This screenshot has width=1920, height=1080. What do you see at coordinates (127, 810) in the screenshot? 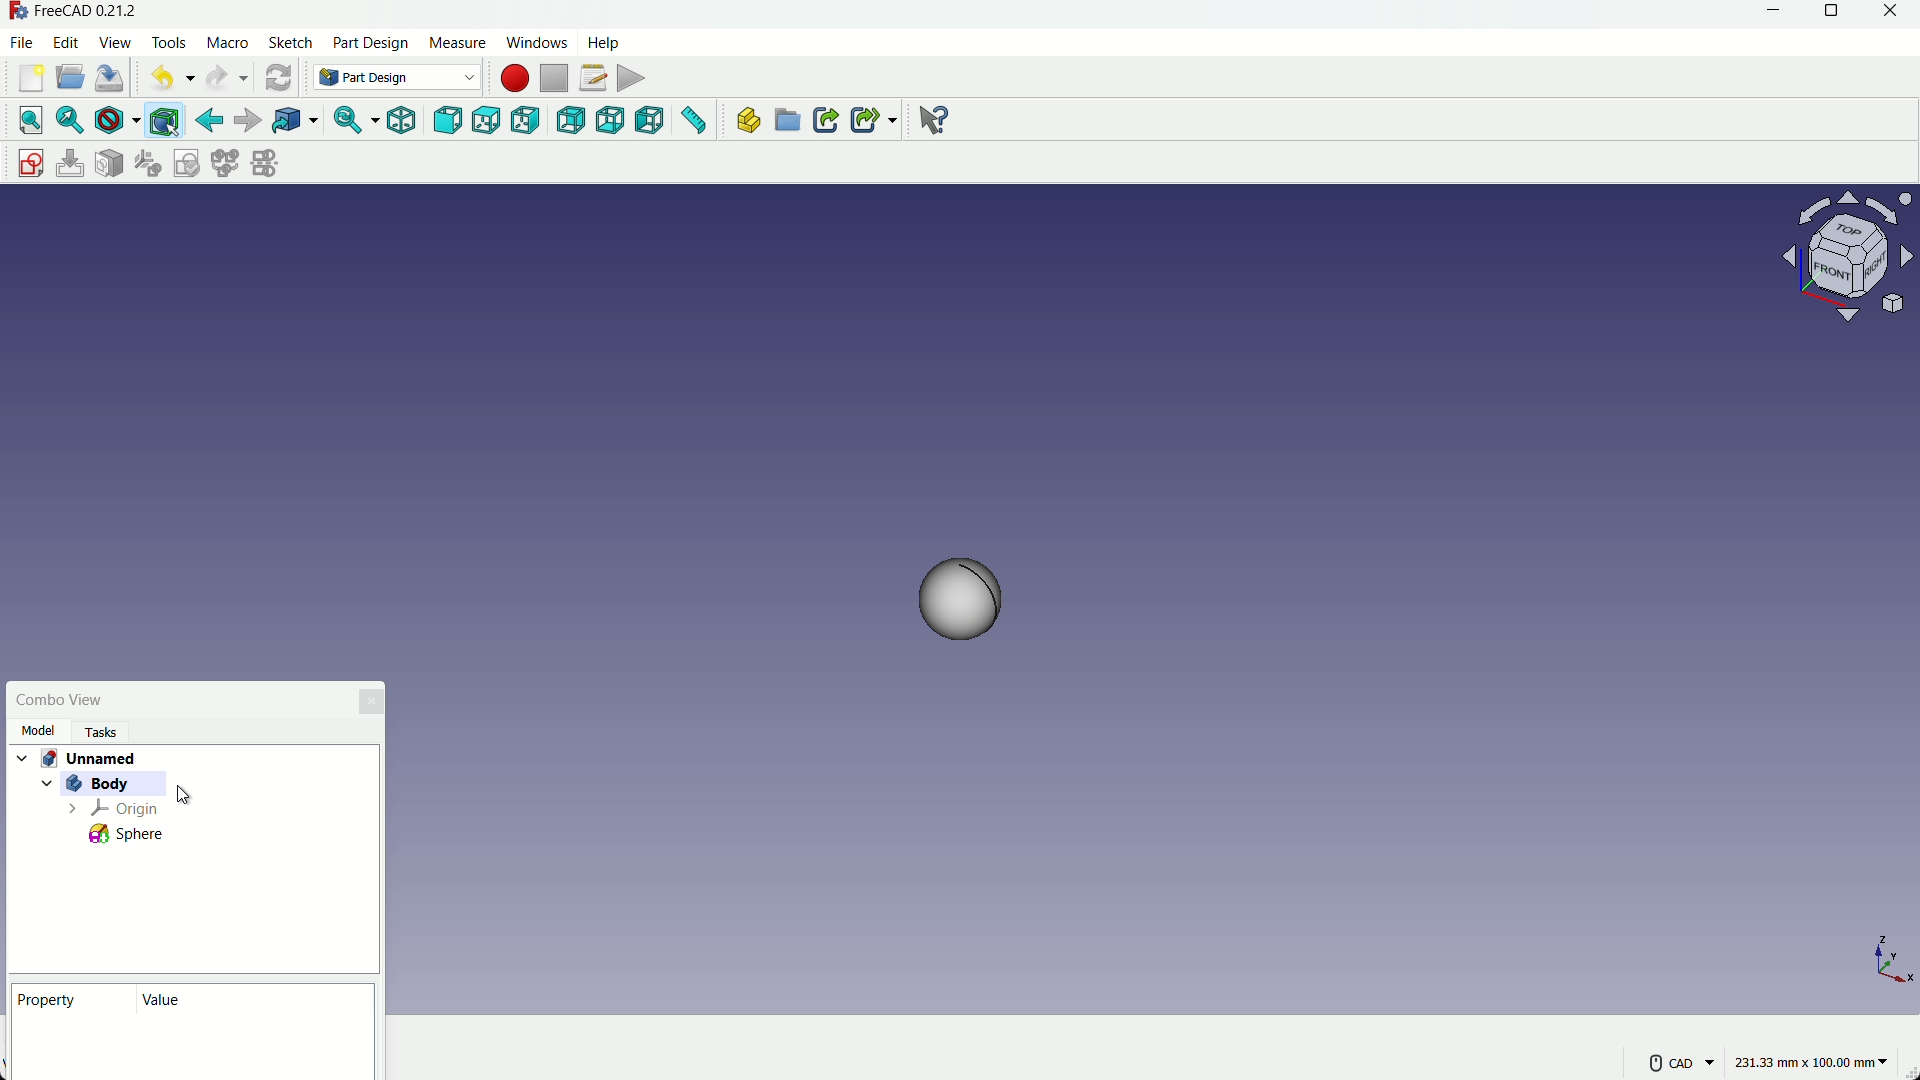
I see `Origin` at bounding box center [127, 810].